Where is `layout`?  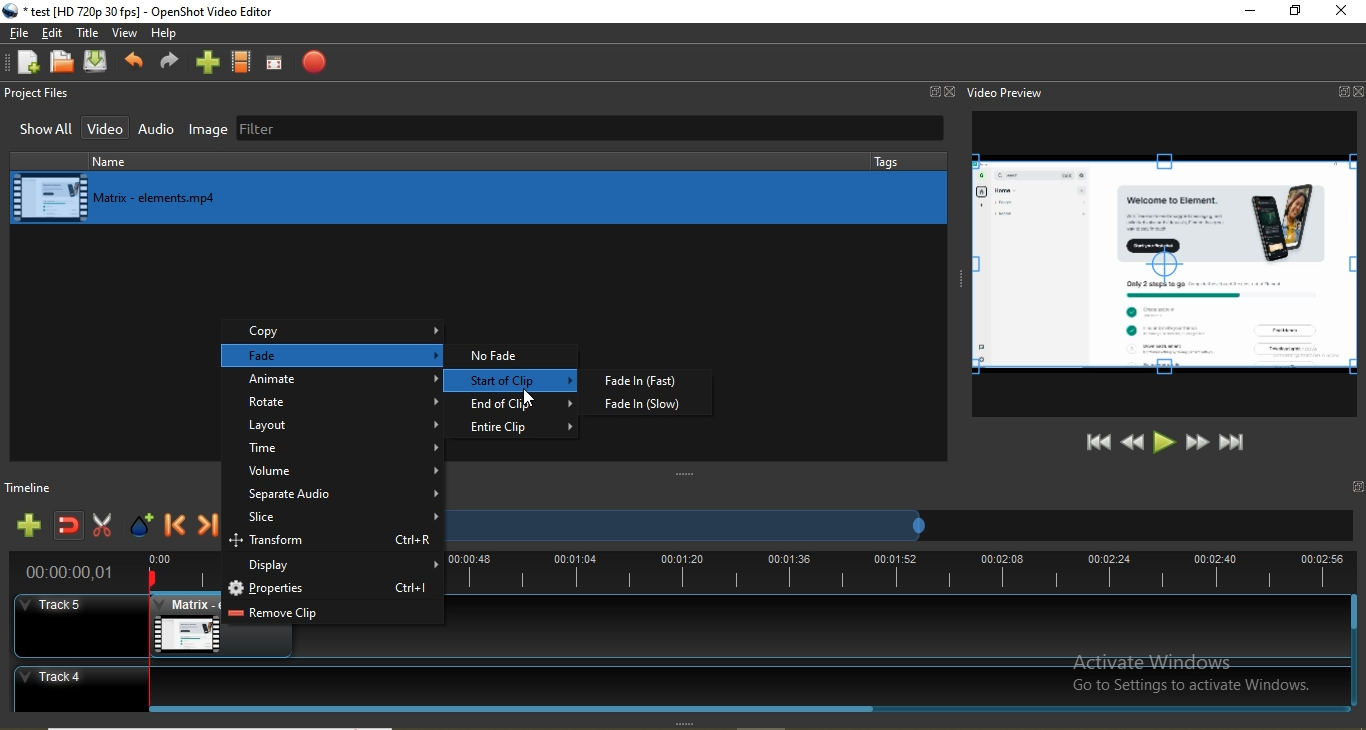
layout is located at coordinates (337, 425).